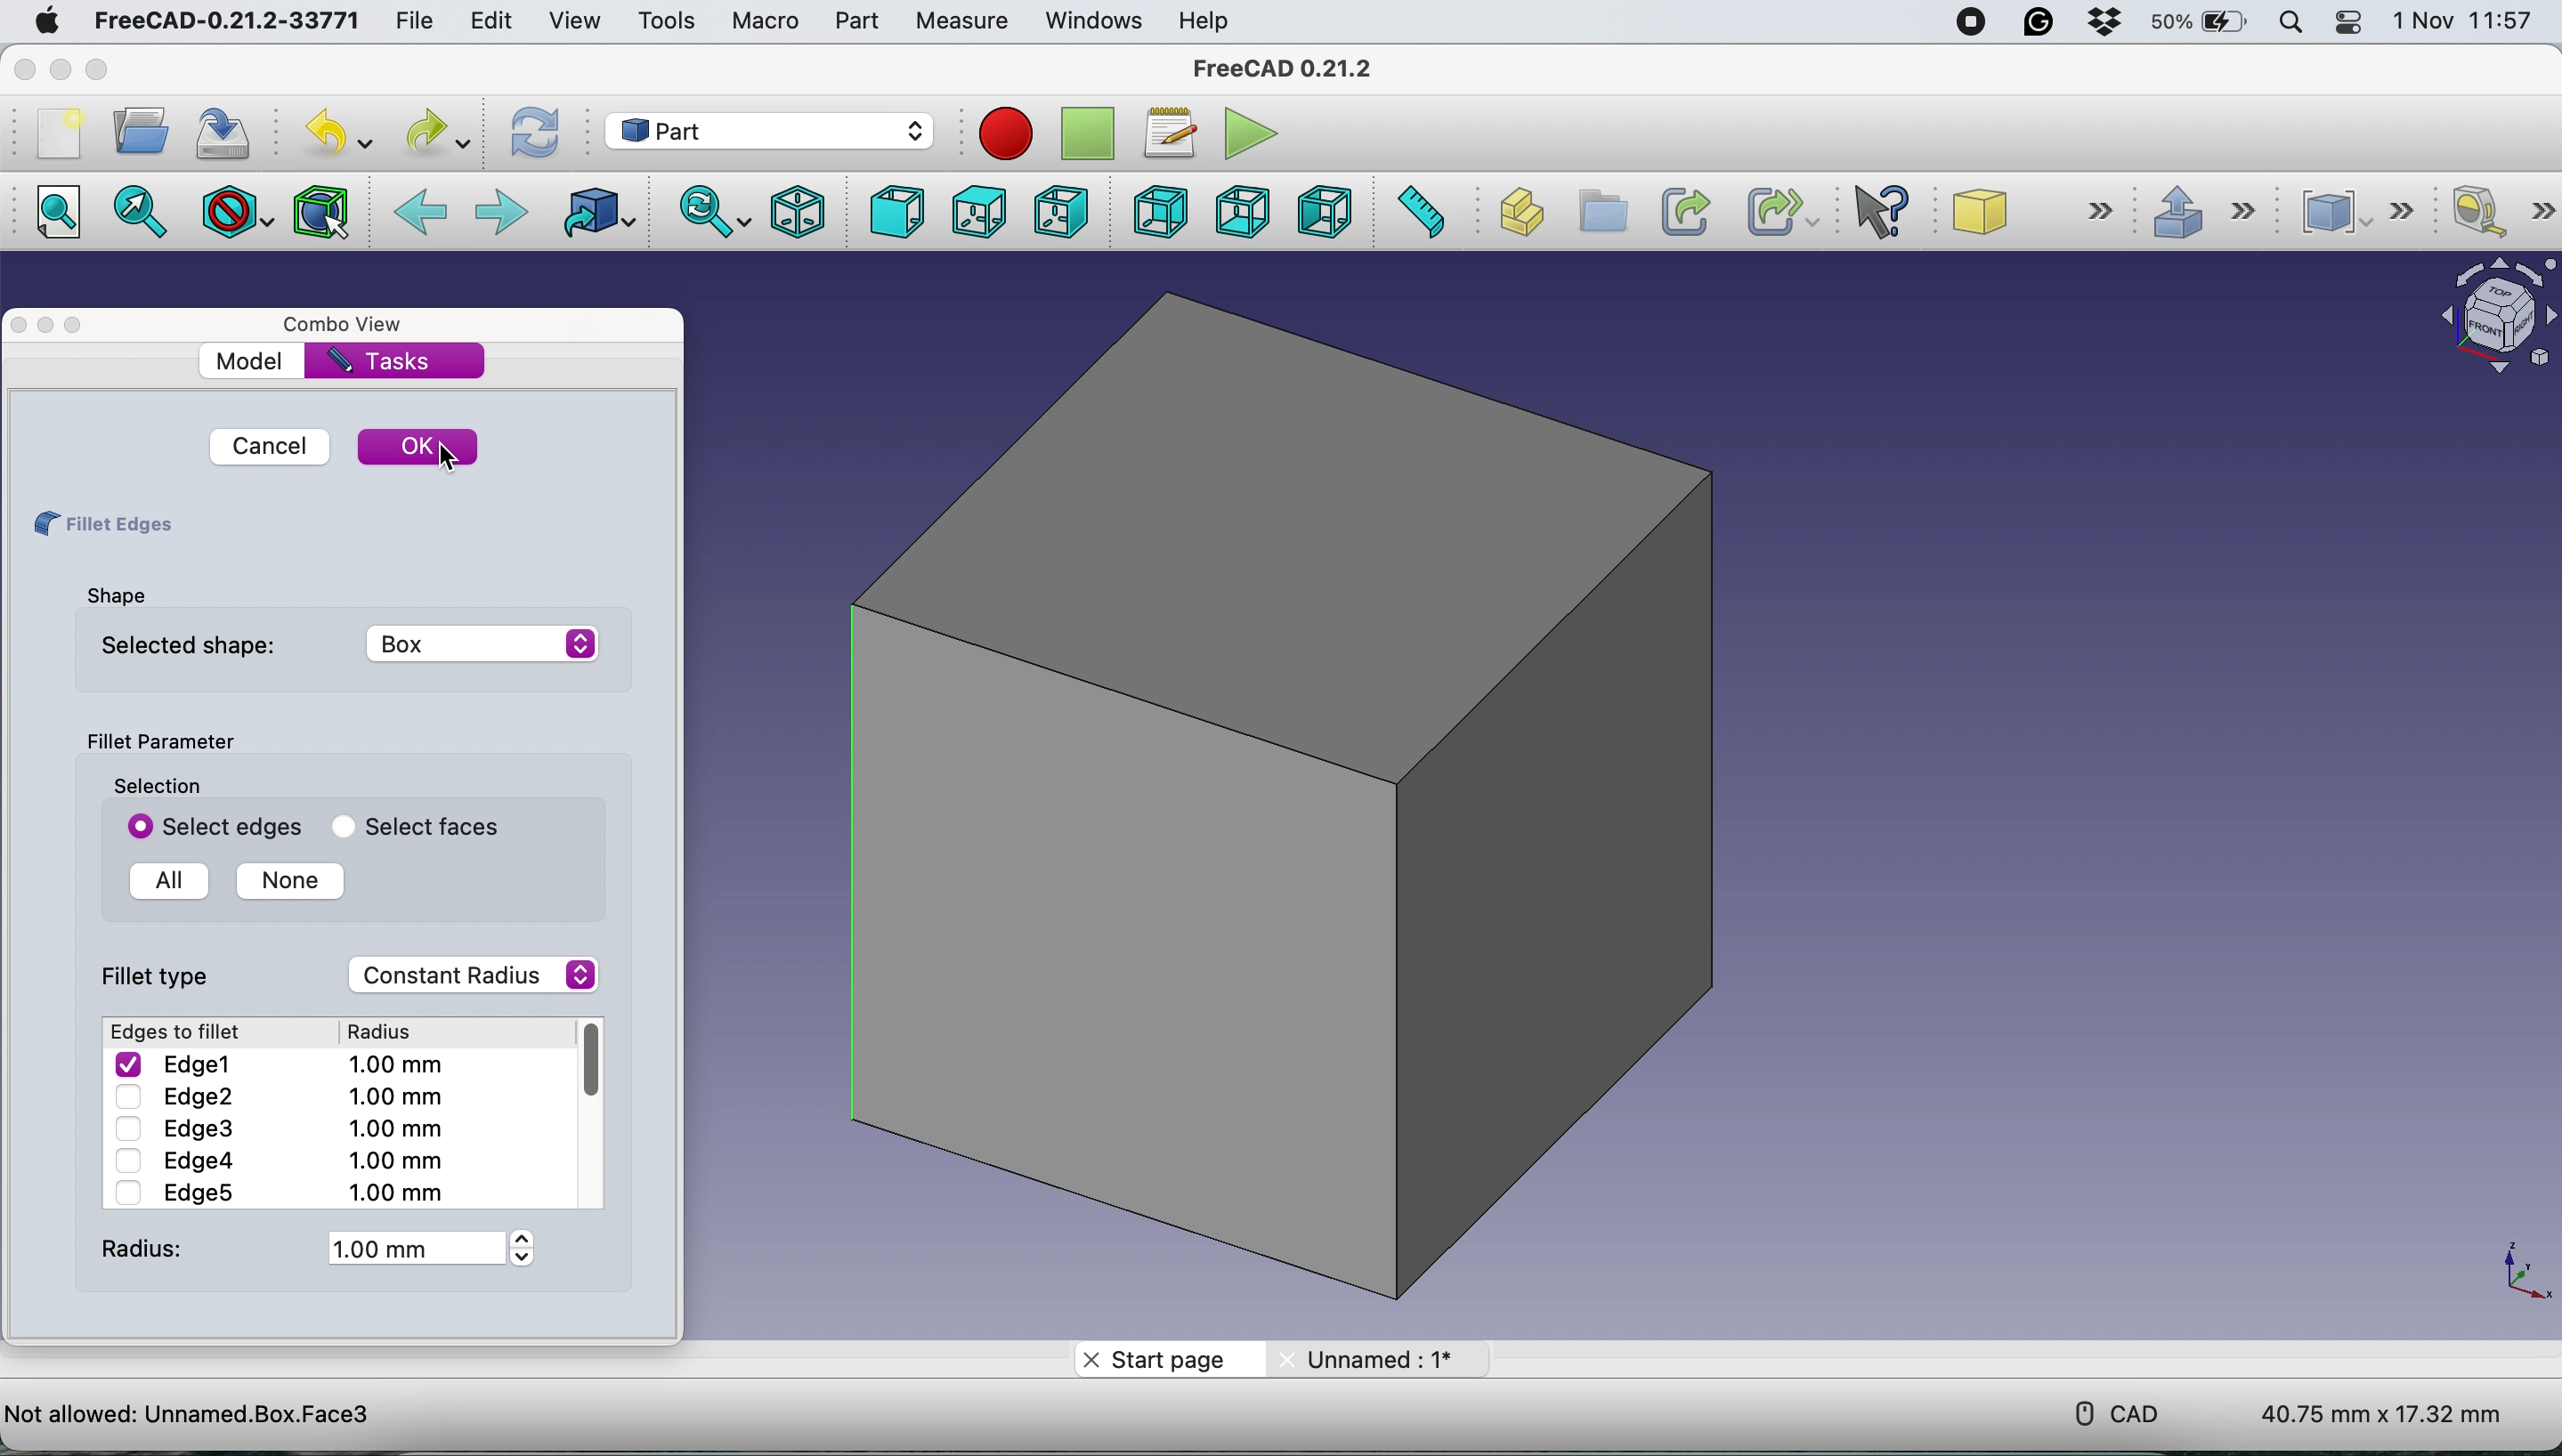  What do you see at coordinates (2031, 210) in the screenshot?
I see `cube` at bounding box center [2031, 210].